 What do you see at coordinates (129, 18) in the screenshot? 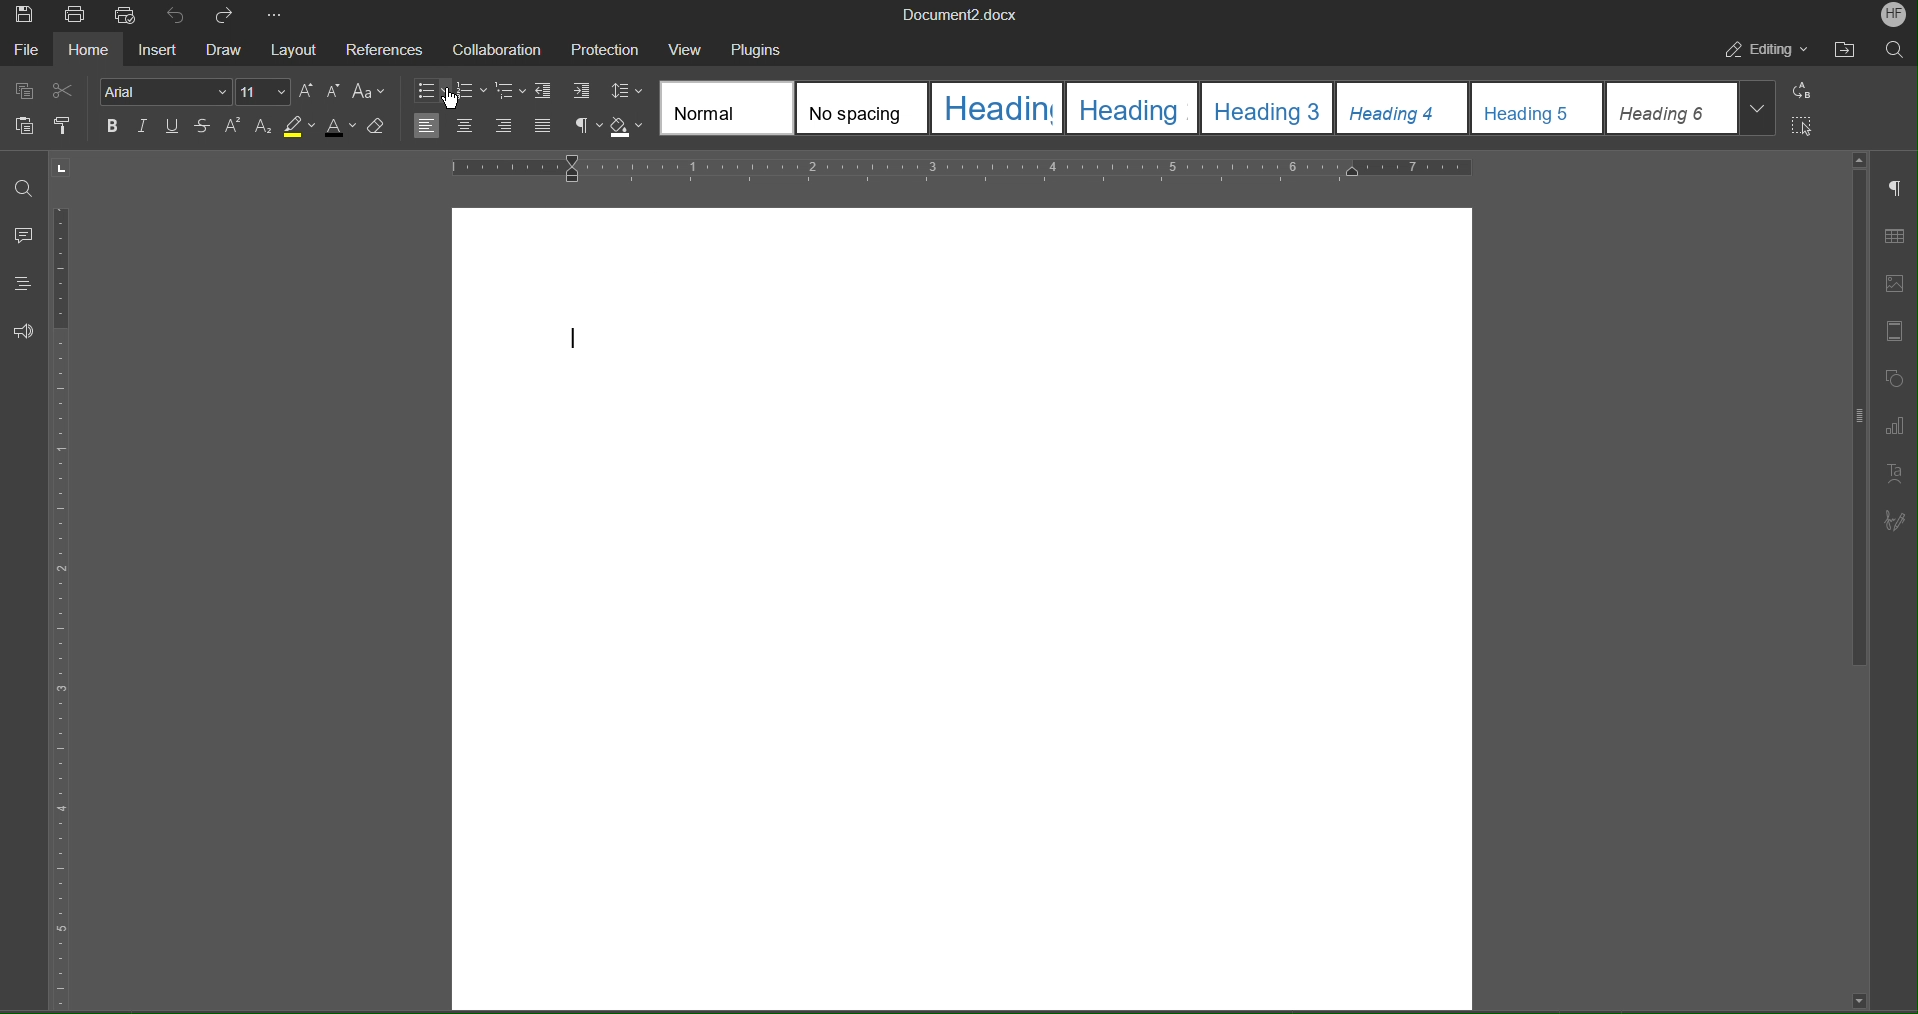
I see `Quick Print` at bounding box center [129, 18].